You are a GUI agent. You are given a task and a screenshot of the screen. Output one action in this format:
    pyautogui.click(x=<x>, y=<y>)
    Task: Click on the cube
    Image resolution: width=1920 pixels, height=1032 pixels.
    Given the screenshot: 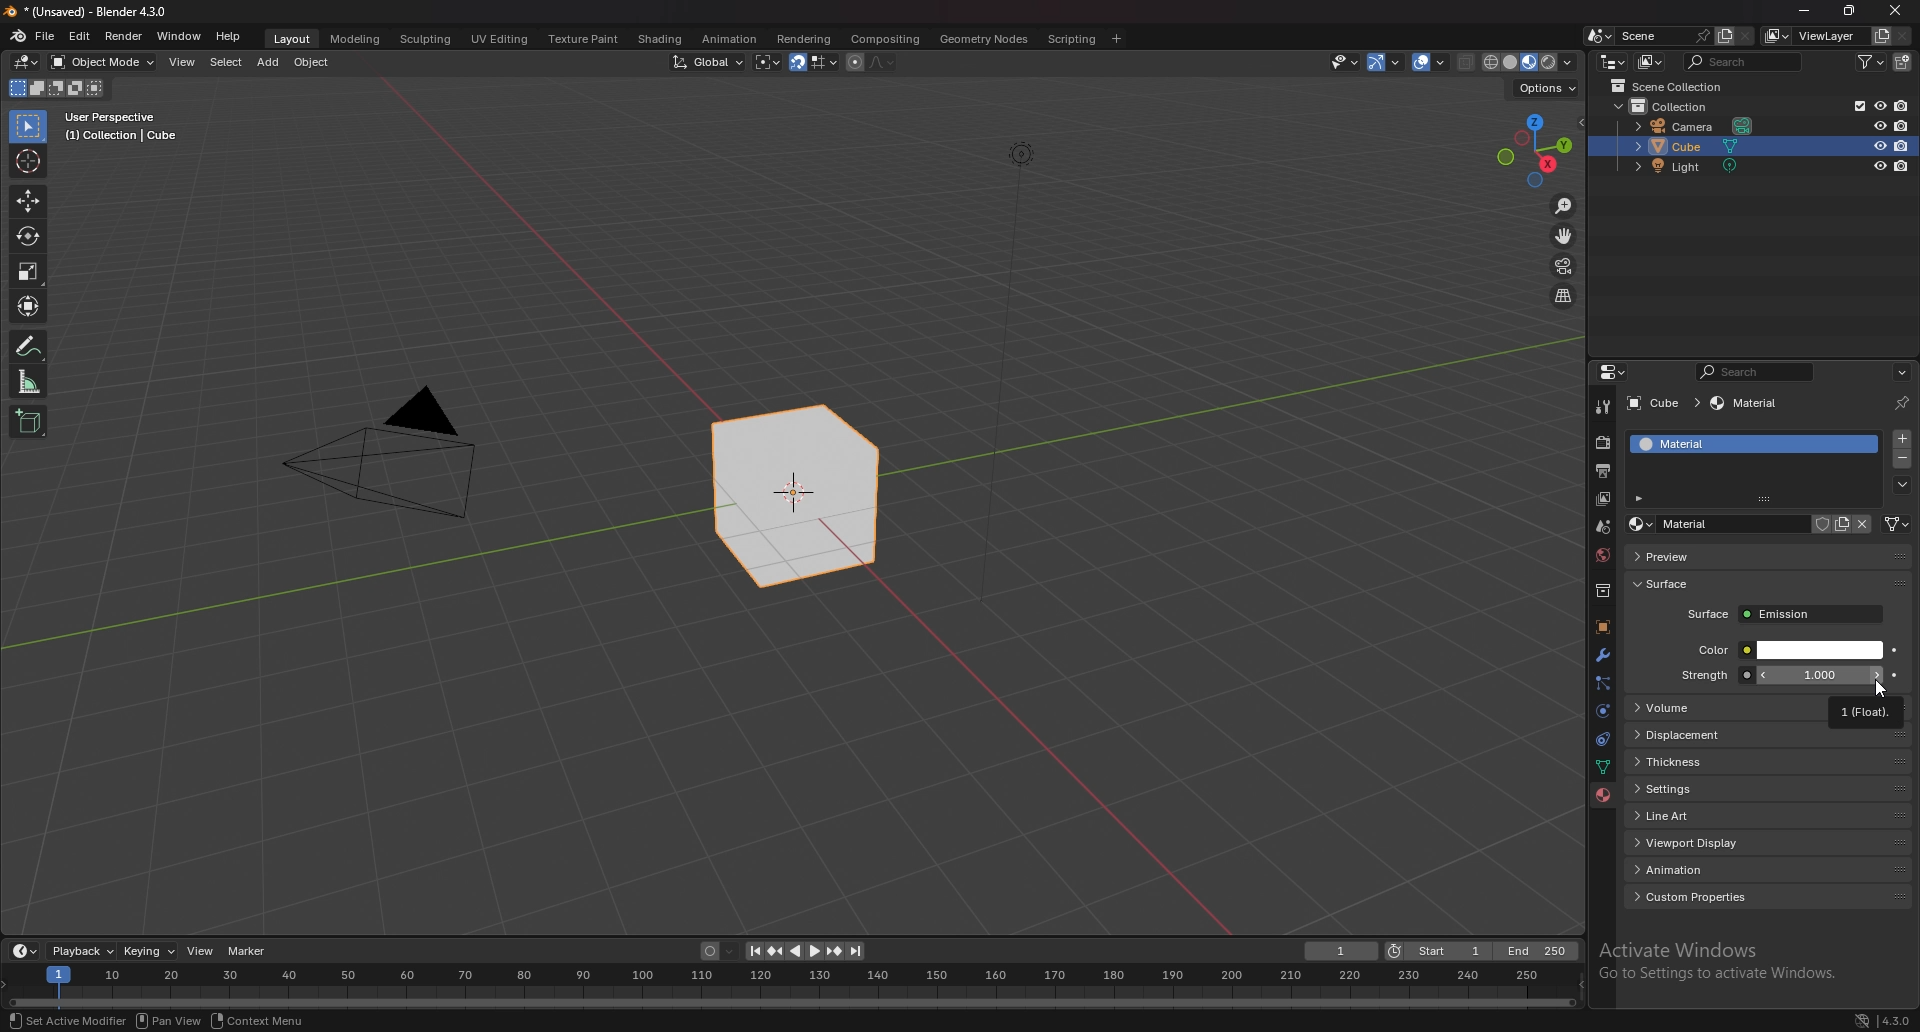 What is the action you would take?
    pyautogui.click(x=1729, y=147)
    